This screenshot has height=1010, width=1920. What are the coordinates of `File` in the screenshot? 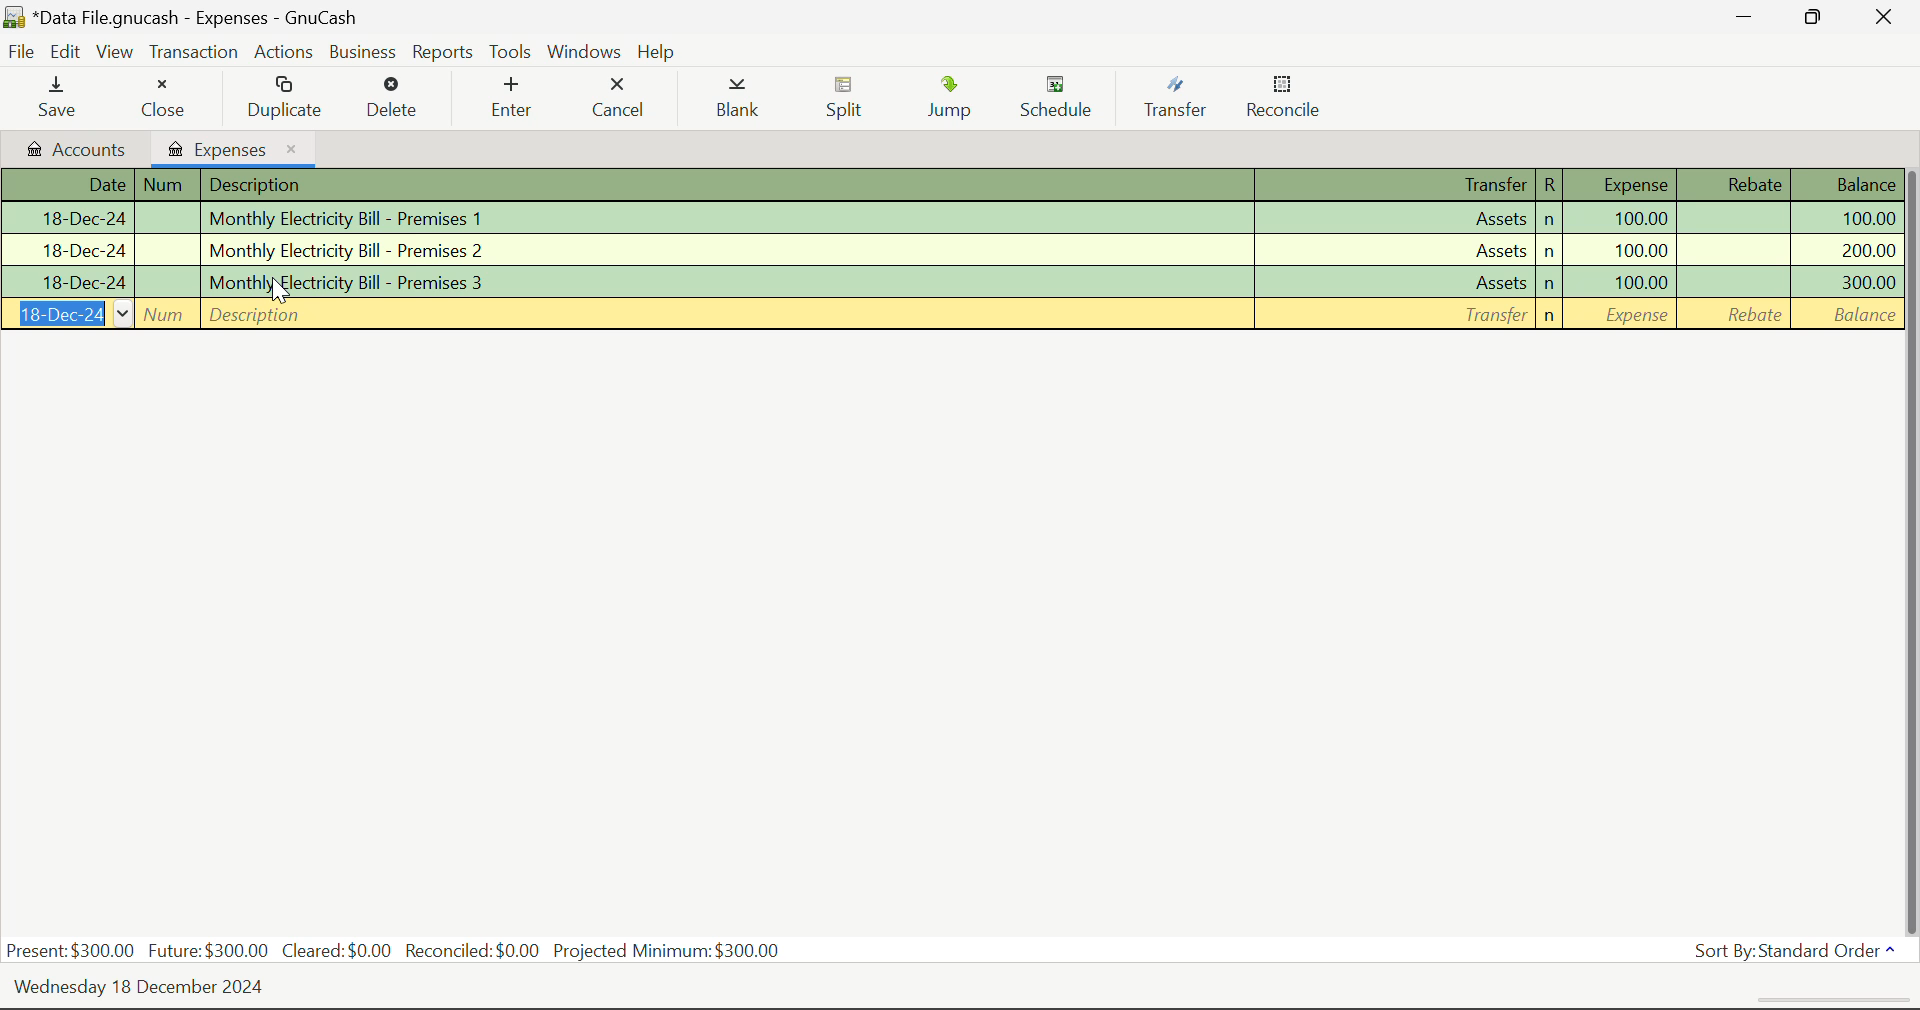 It's located at (24, 50).